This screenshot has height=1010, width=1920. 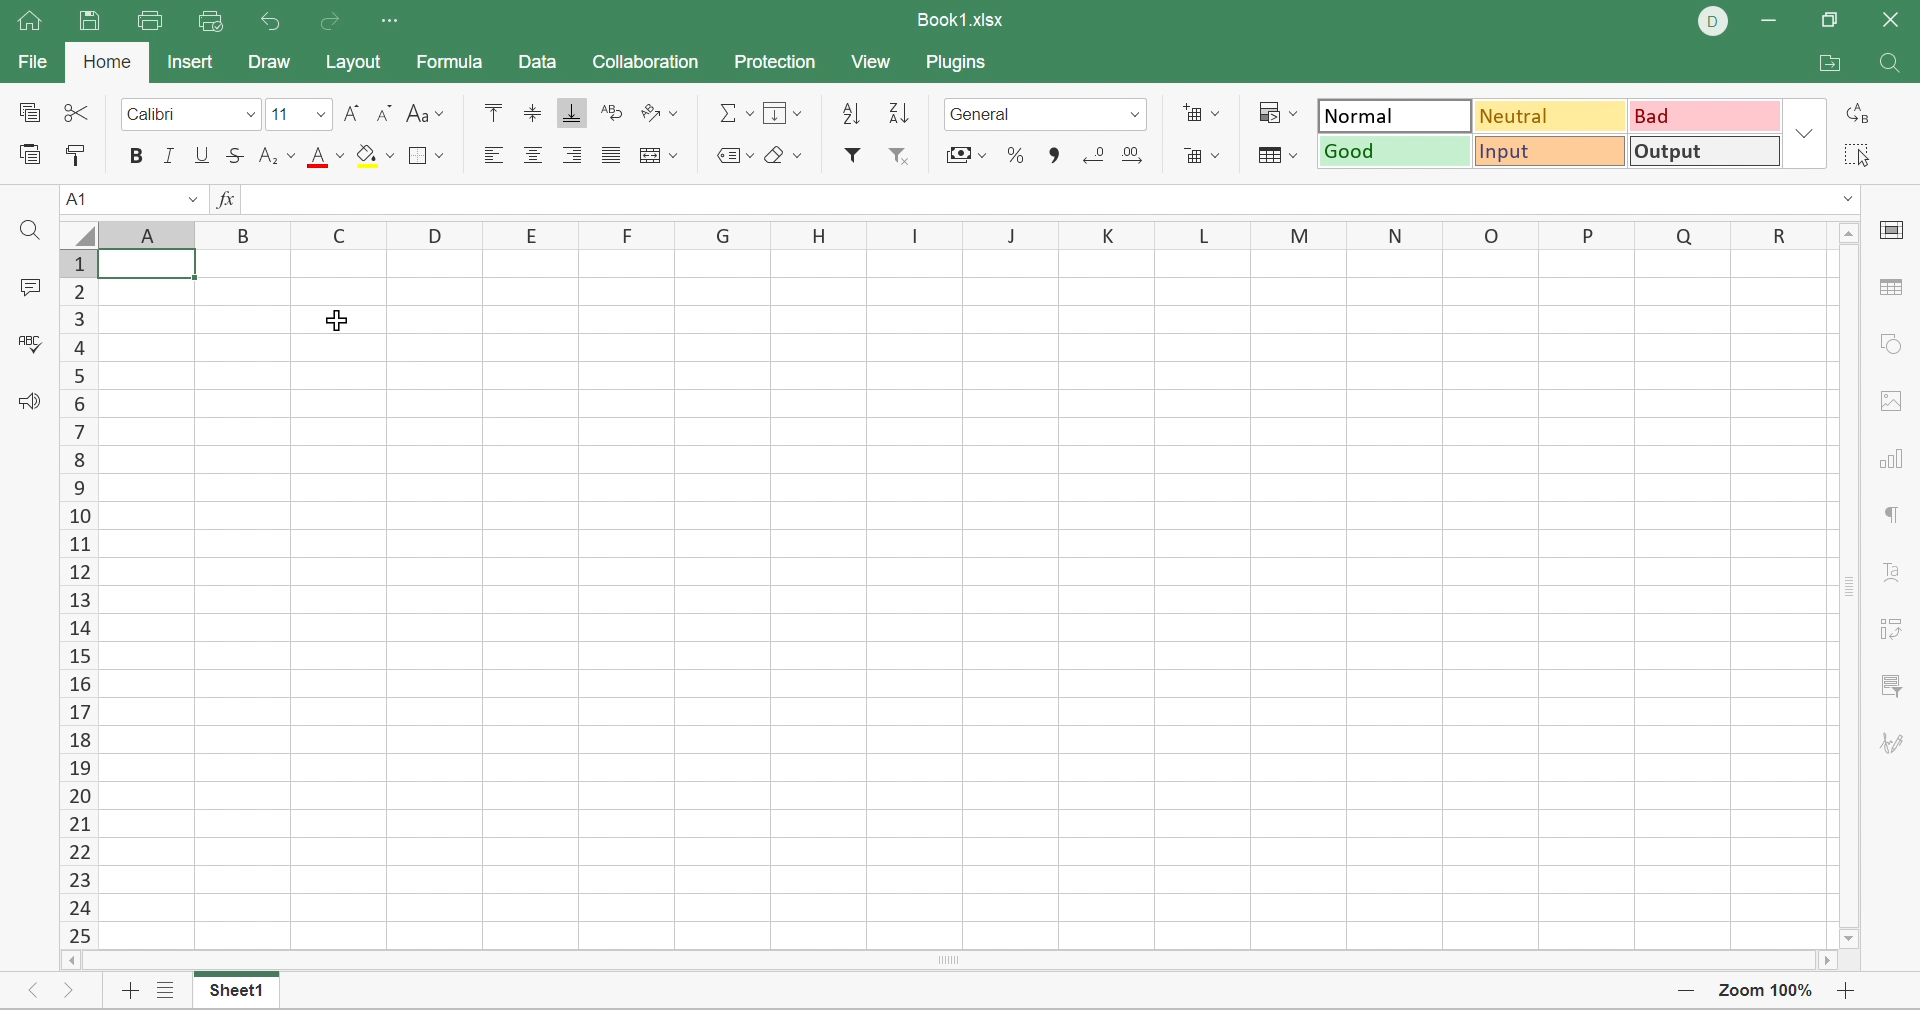 I want to click on Undo, so click(x=274, y=21).